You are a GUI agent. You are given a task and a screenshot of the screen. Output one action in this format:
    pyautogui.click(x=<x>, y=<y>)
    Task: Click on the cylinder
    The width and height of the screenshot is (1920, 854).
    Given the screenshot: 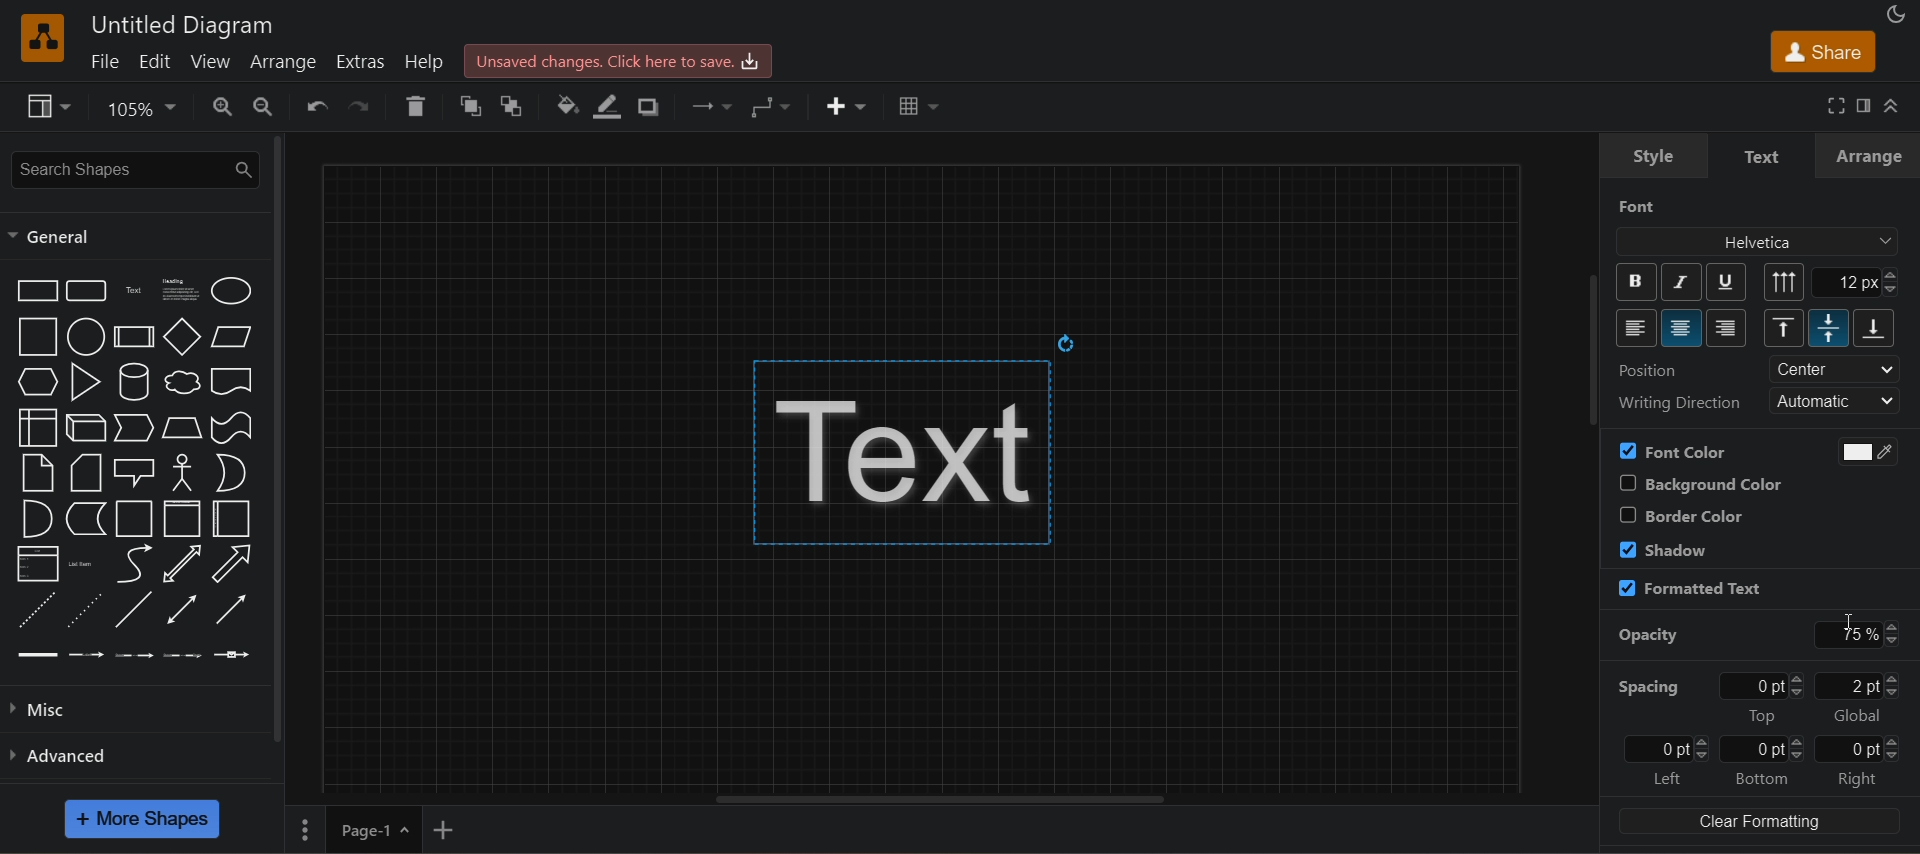 What is the action you would take?
    pyautogui.click(x=135, y=382)
    